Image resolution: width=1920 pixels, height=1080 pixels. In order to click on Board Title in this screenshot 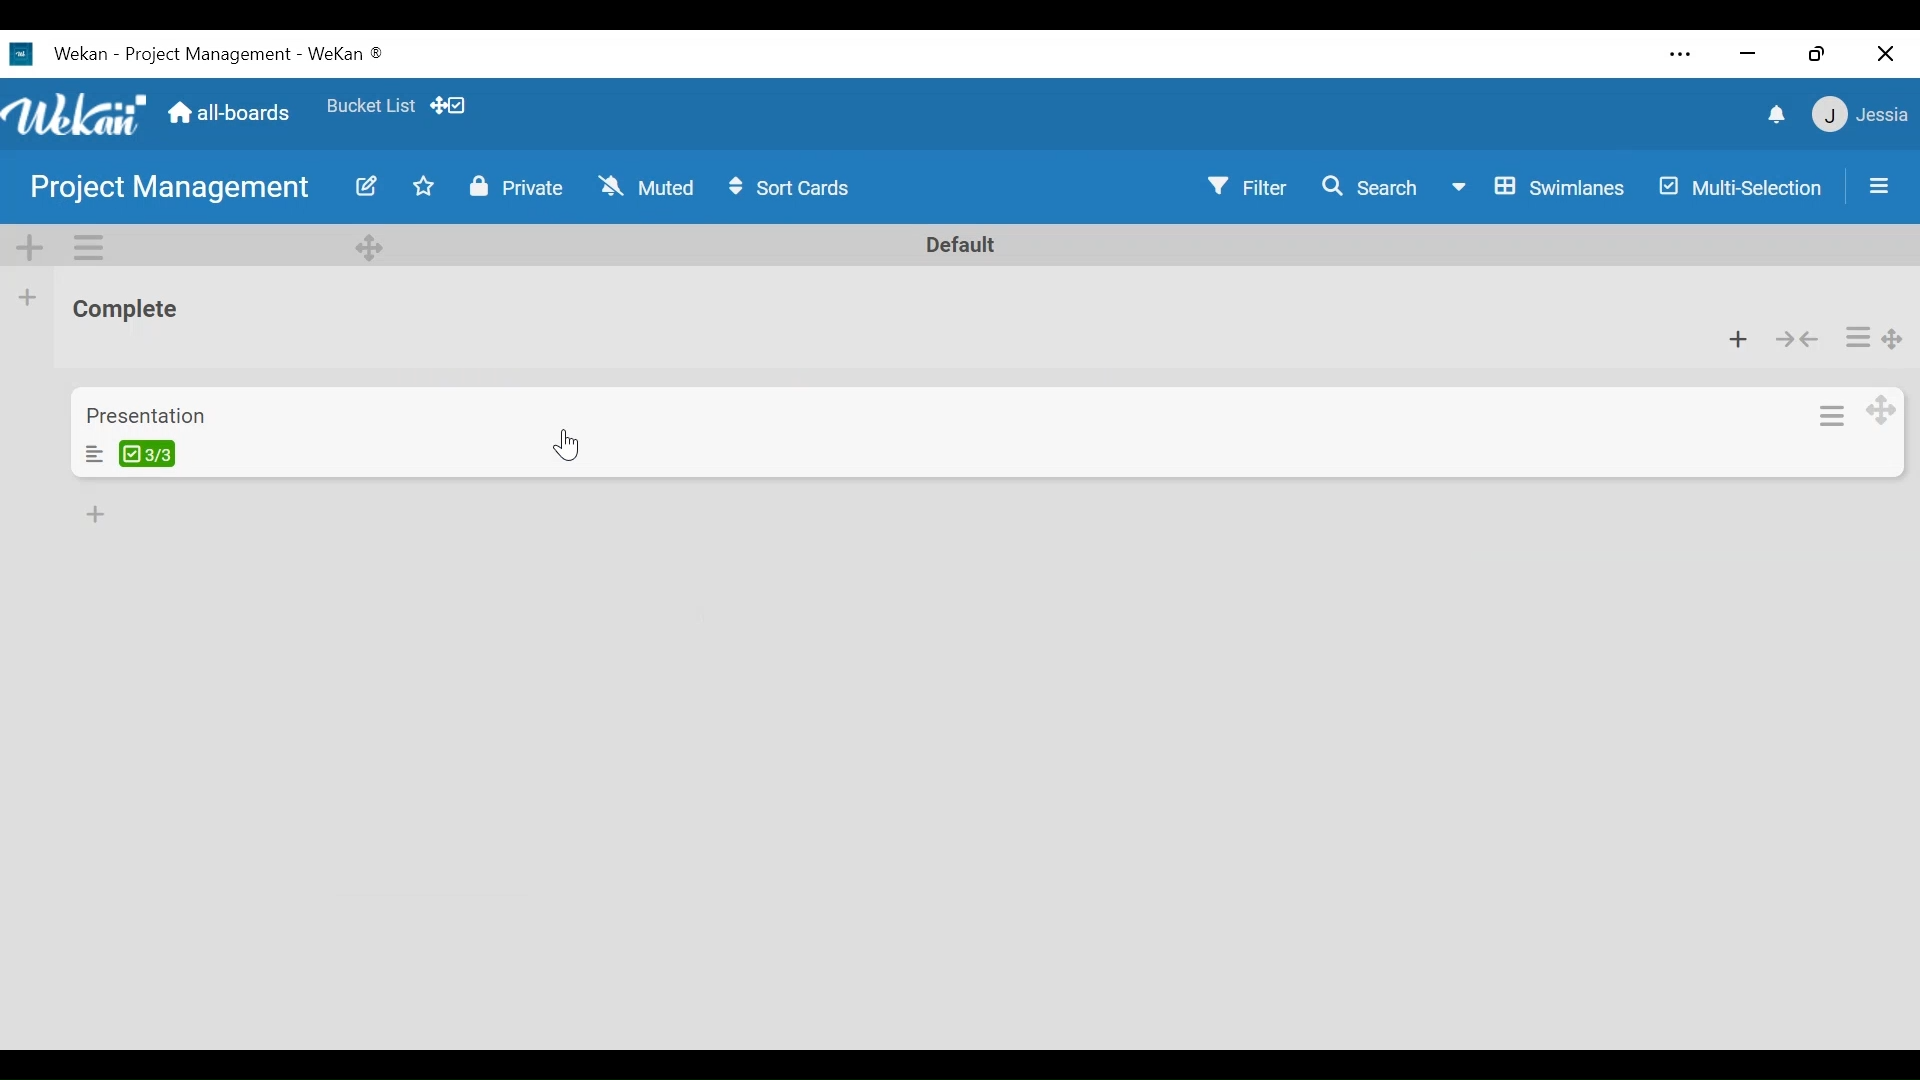, I will do `click(207, 54)`.